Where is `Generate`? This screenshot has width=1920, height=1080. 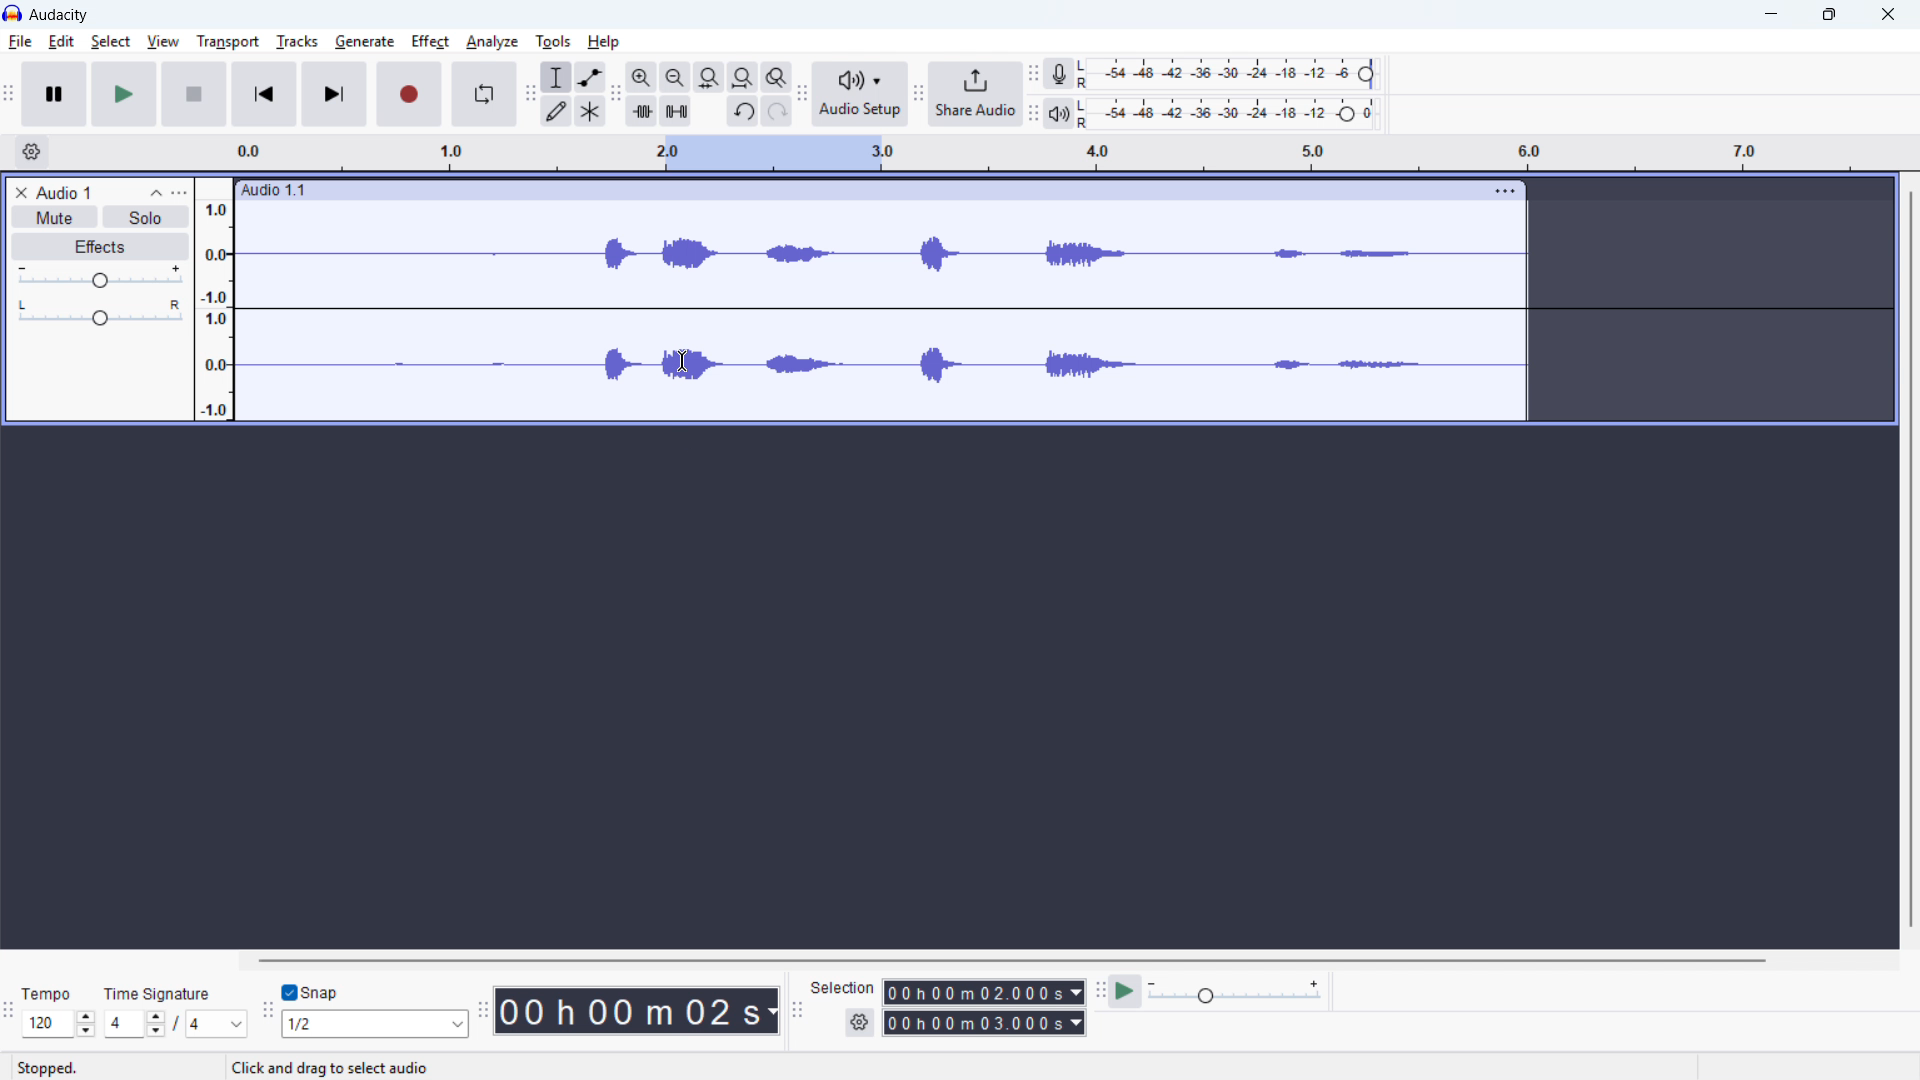 Generate is located at coordinates (363, 42).